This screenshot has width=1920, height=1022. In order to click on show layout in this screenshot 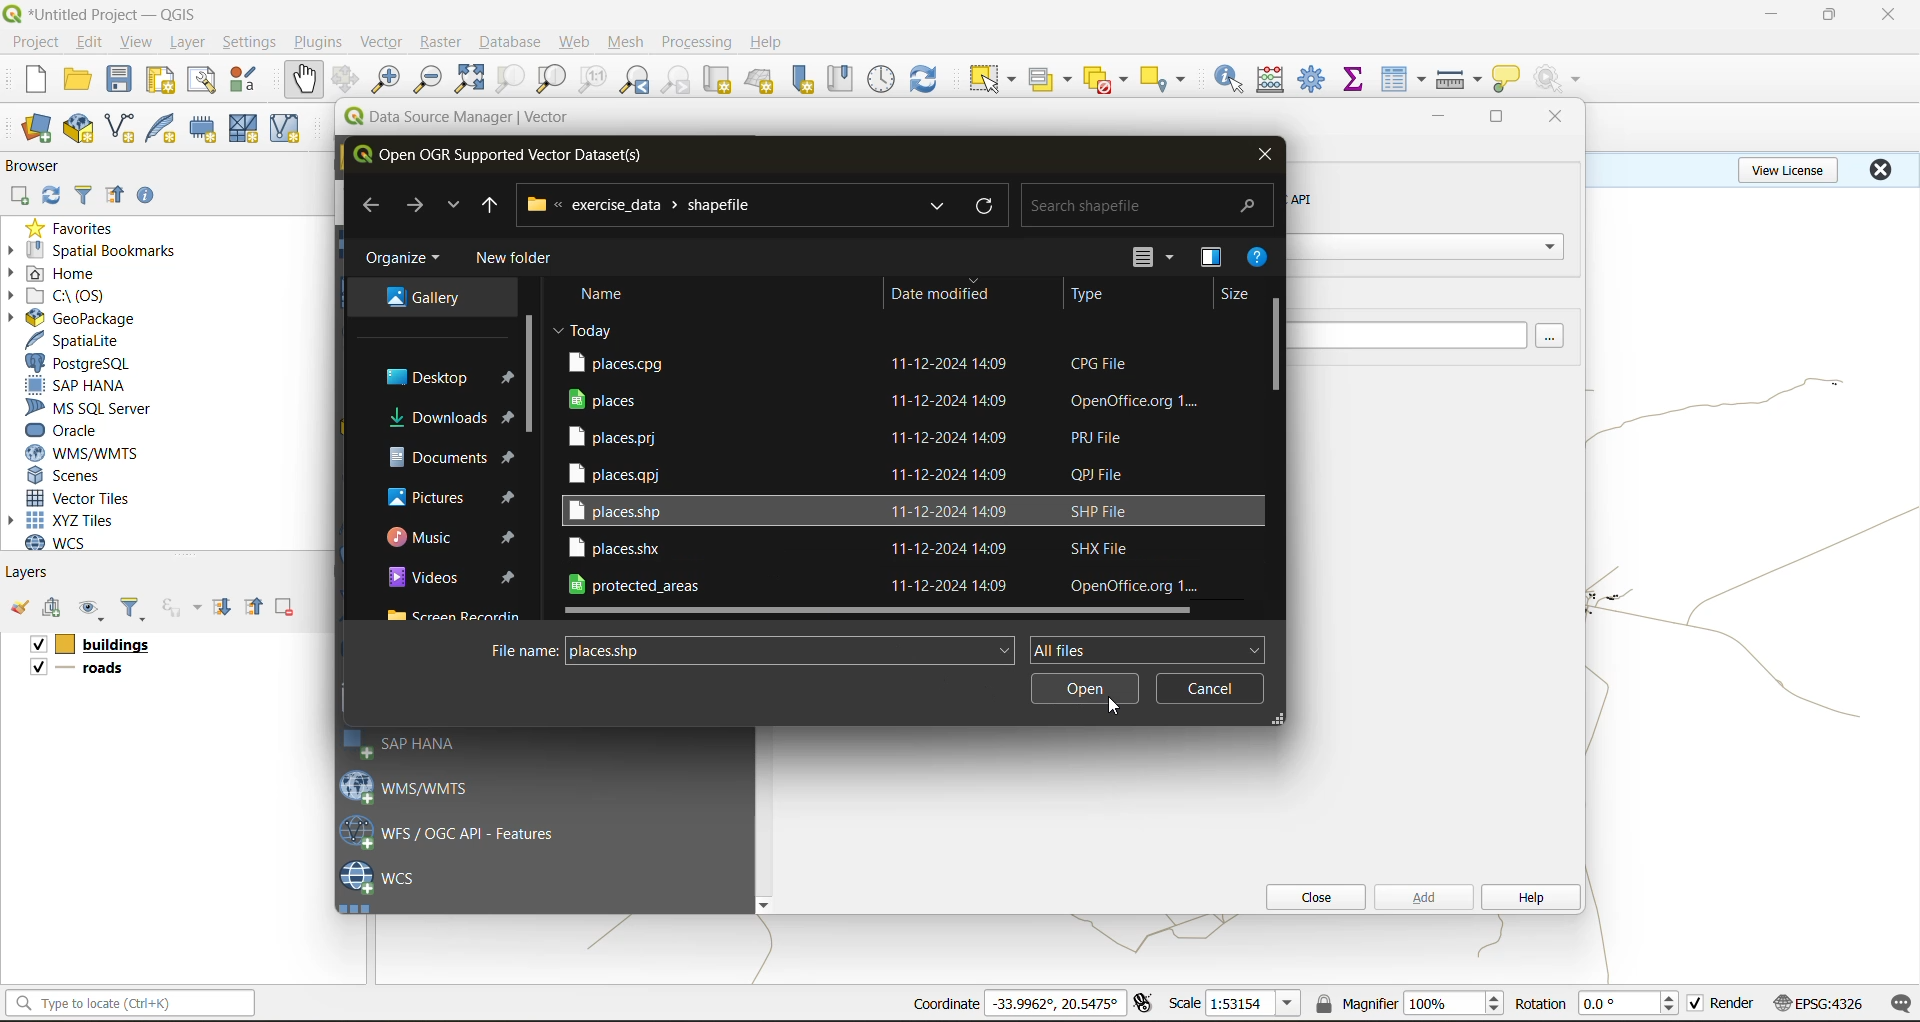, I will do `click(202, 80)`.